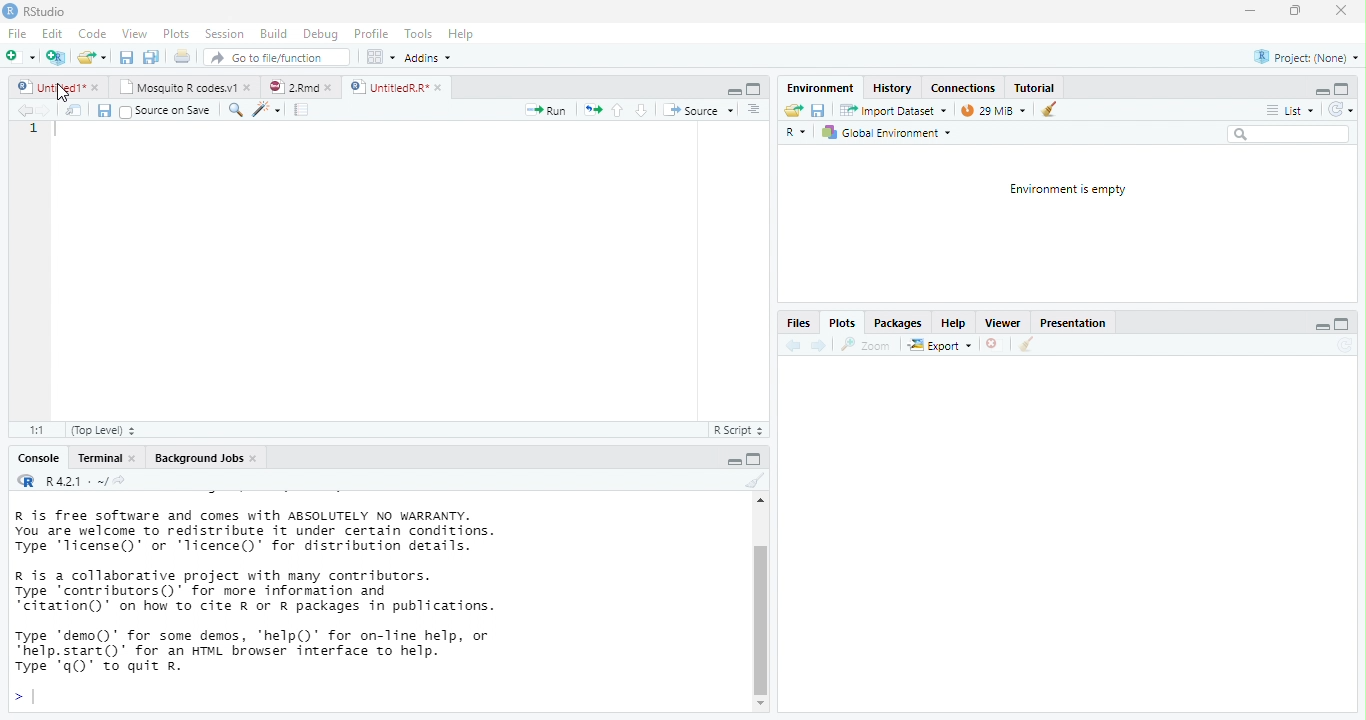  Describe the element at coordinates (1289, 111) in the screenshot. I see `List` at that location.